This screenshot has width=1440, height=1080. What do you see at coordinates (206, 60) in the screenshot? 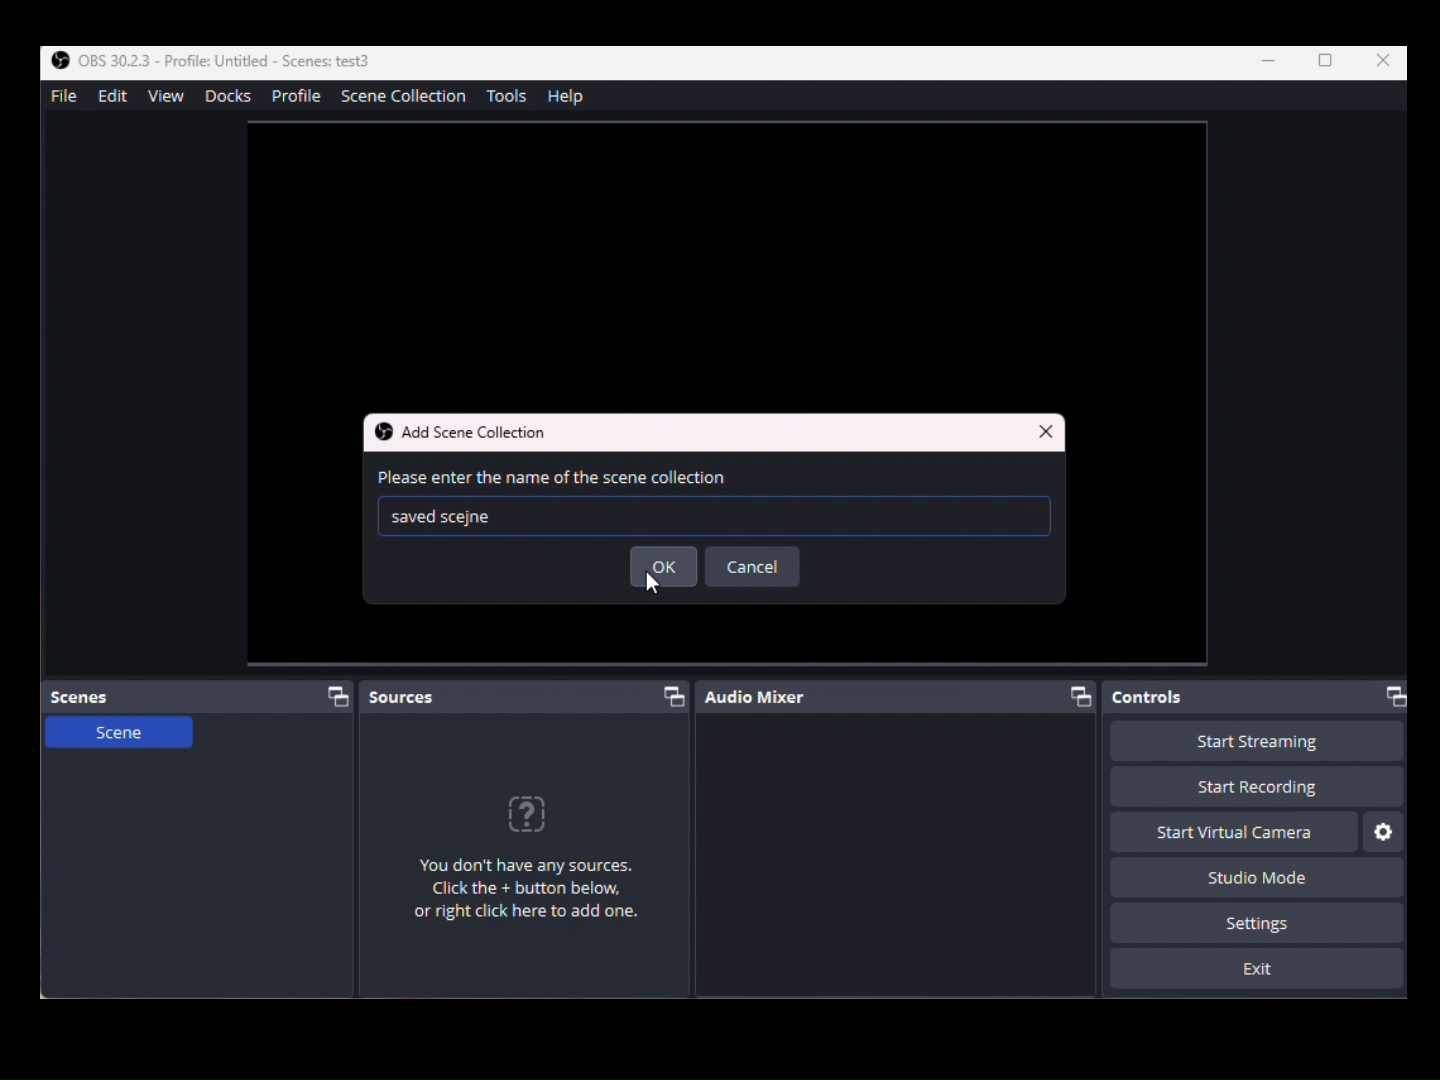
I see `OBS` at bounding box center [206, 60].